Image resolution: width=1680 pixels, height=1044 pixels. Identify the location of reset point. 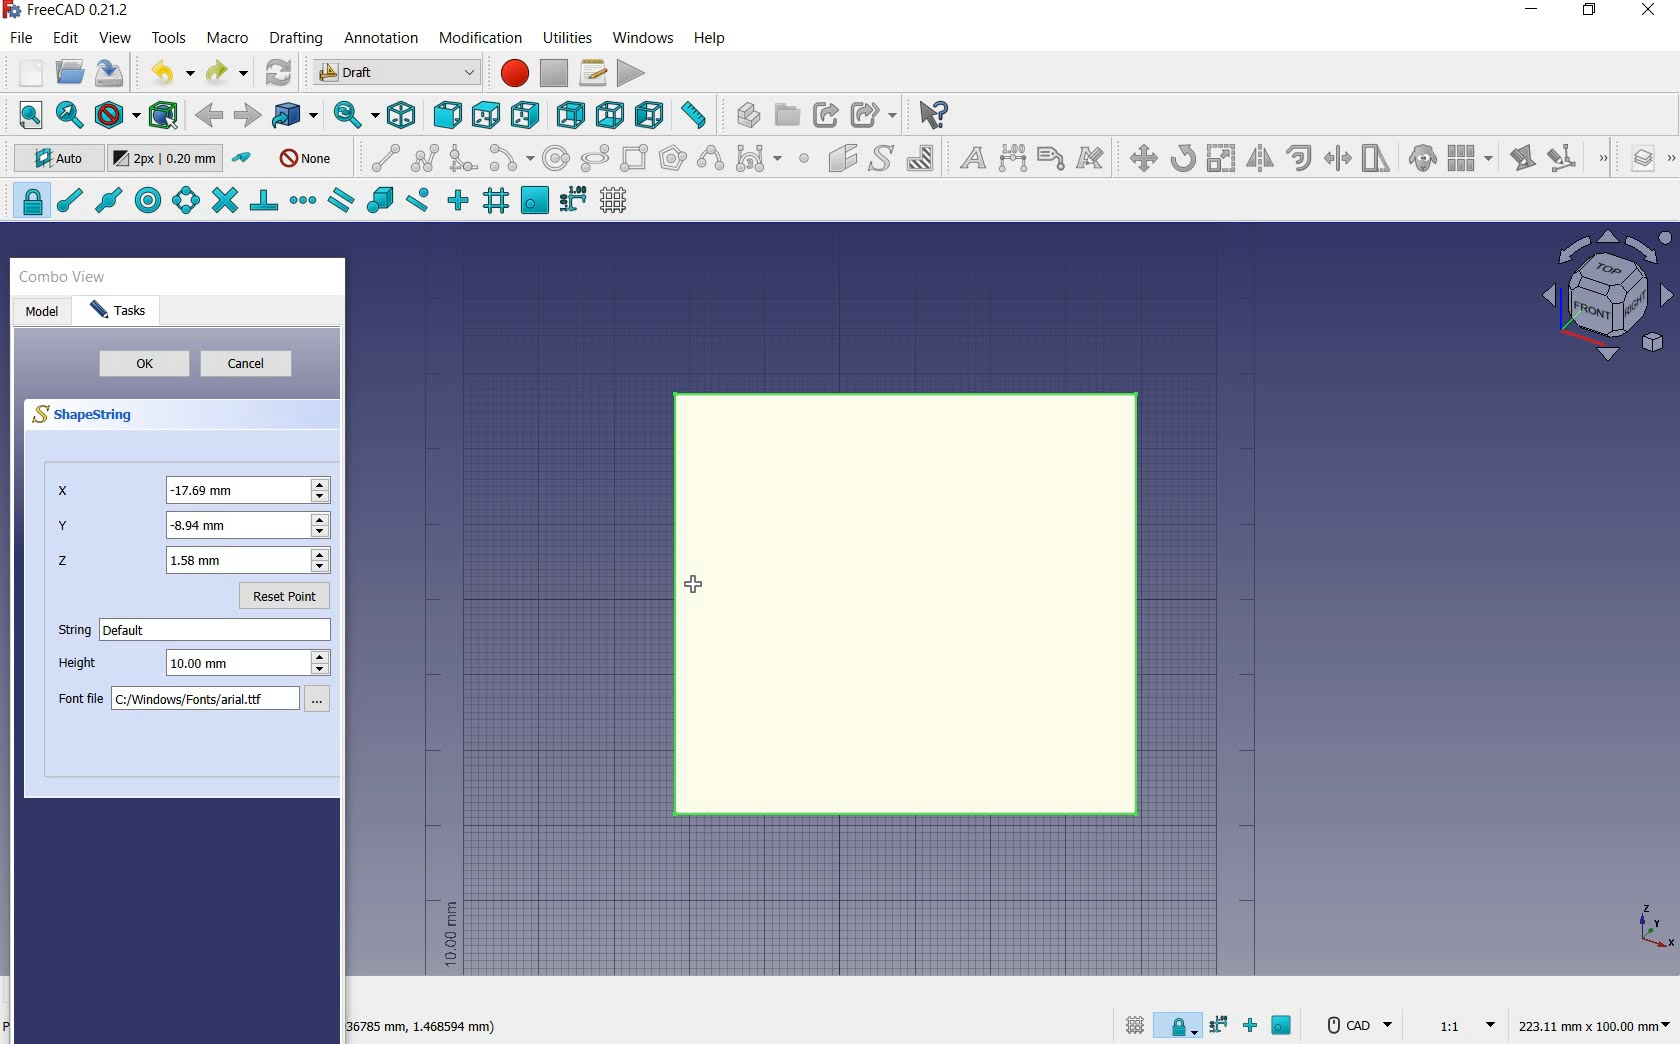
(289, 600).